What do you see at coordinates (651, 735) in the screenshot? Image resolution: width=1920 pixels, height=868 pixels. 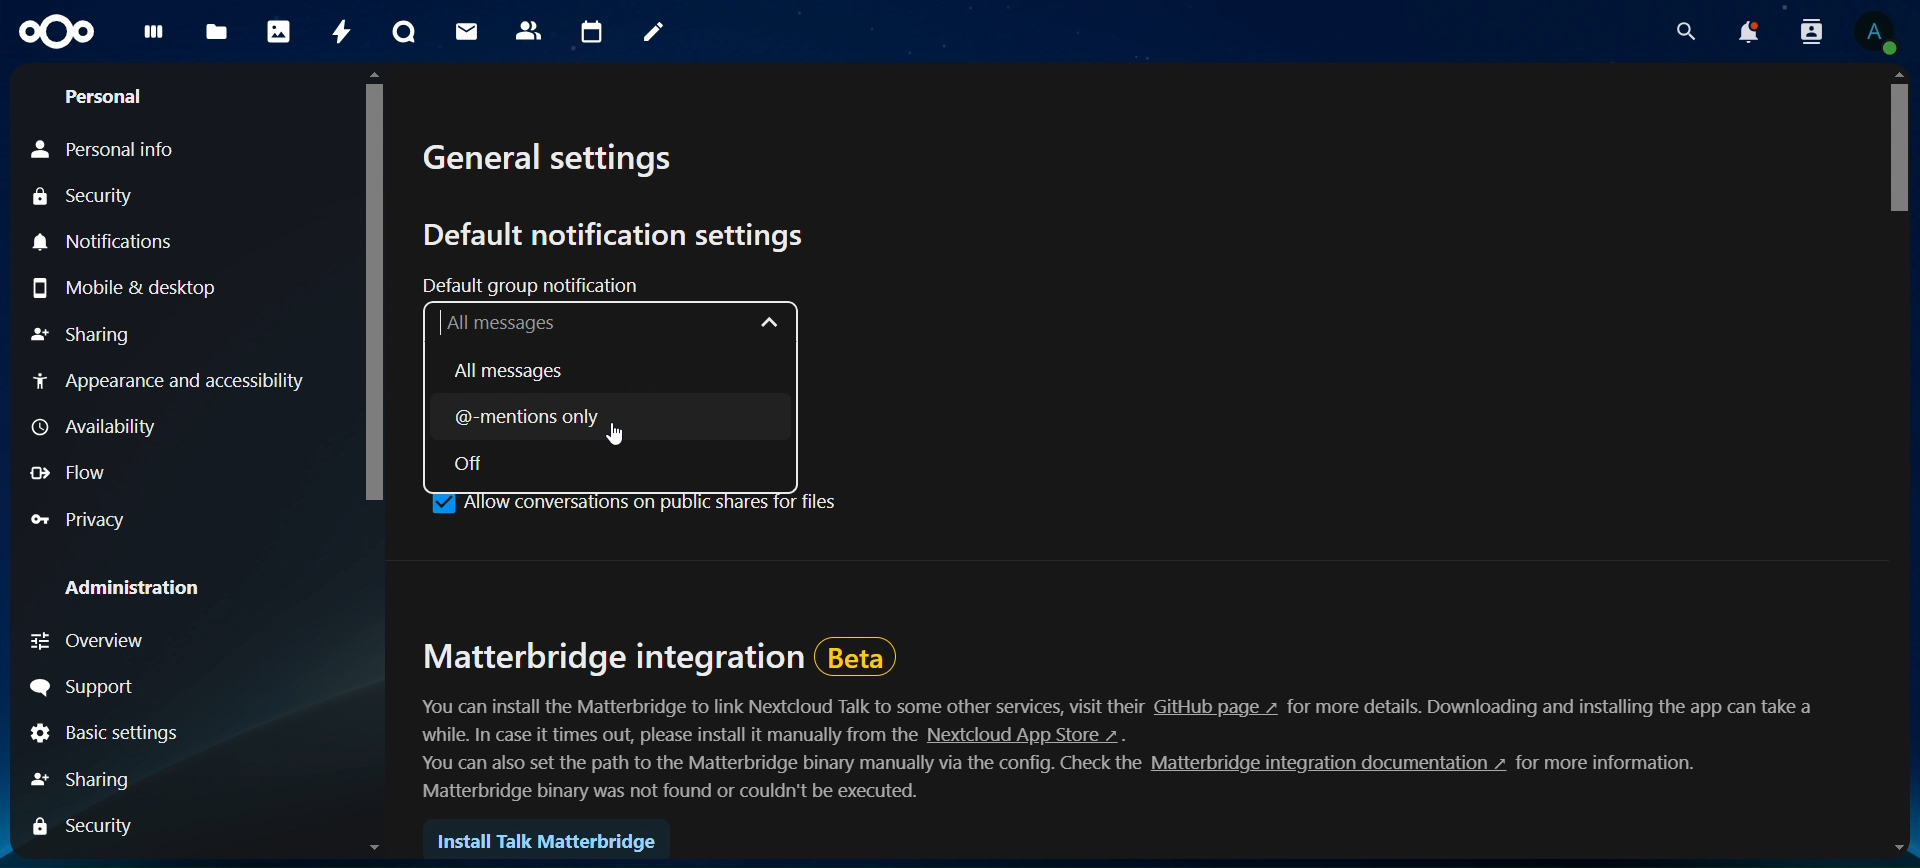 I see `text` at bounding box center [651, 735].